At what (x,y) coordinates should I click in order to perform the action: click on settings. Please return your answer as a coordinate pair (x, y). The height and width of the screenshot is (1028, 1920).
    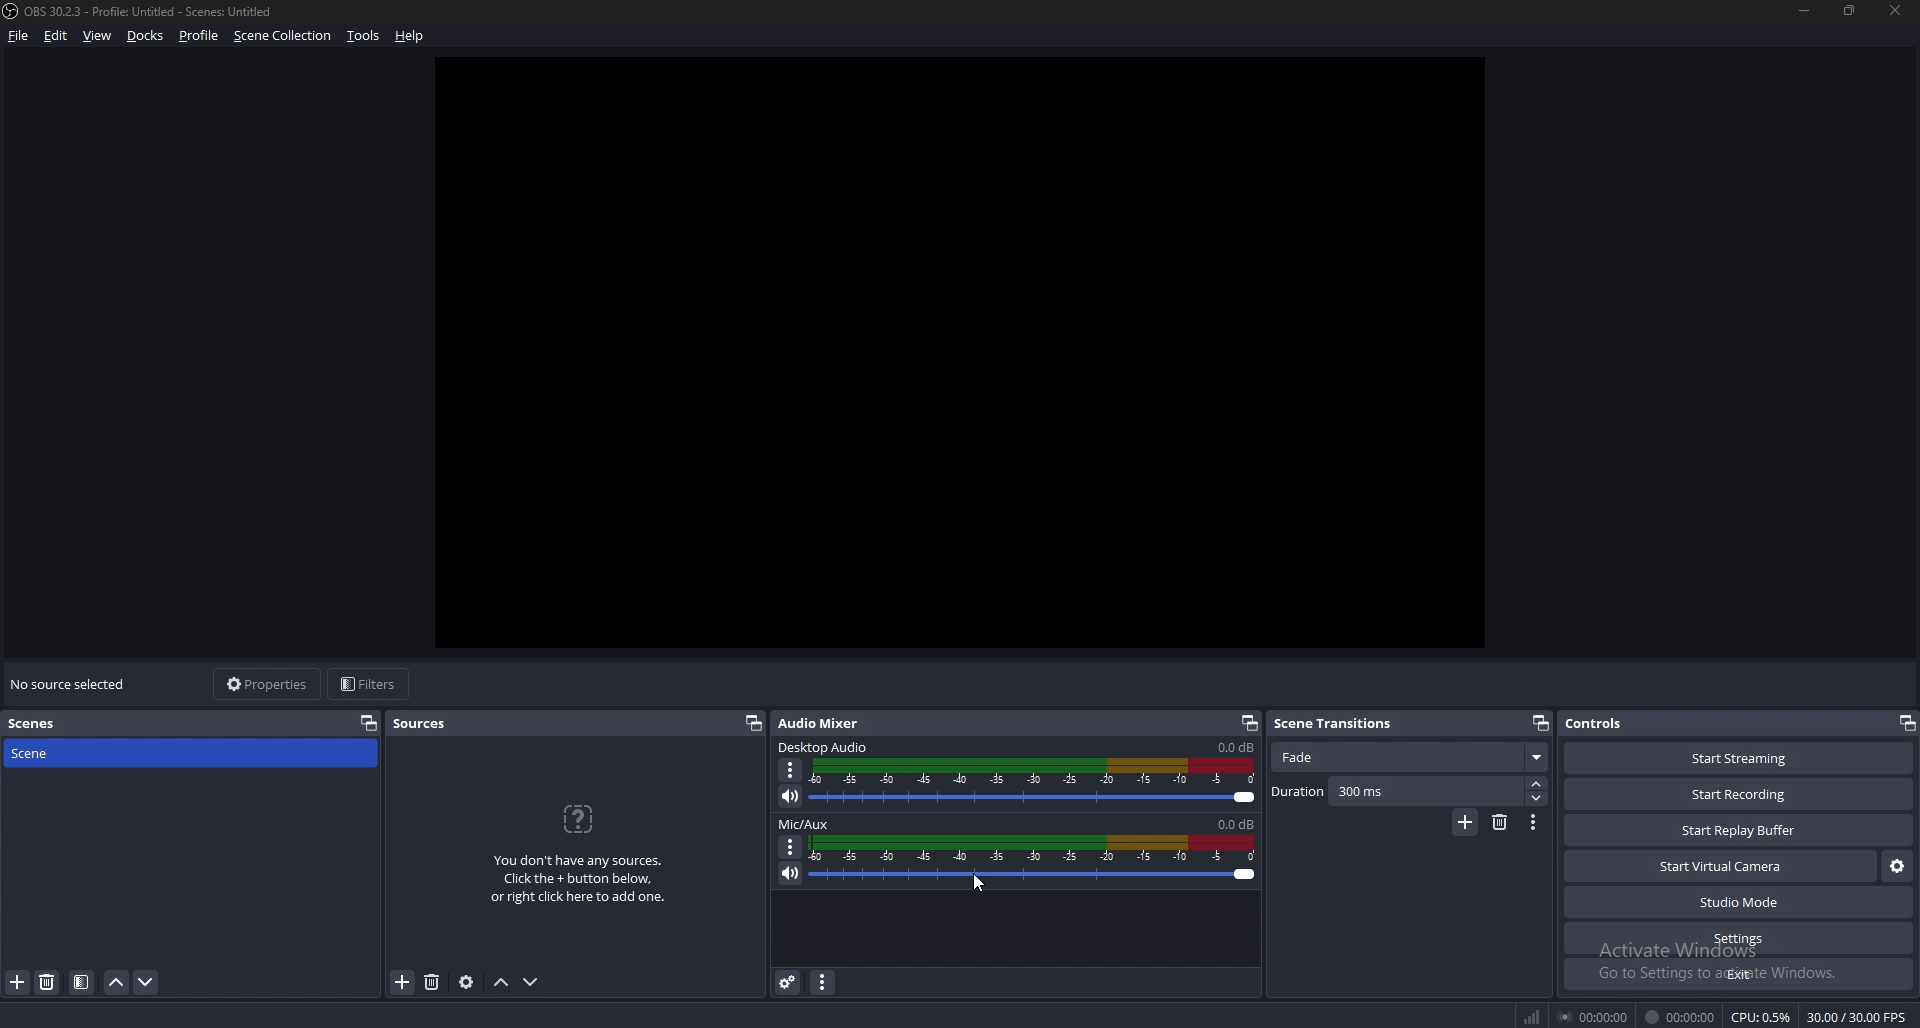
    Looking at the image, I should click on (1736, 938).